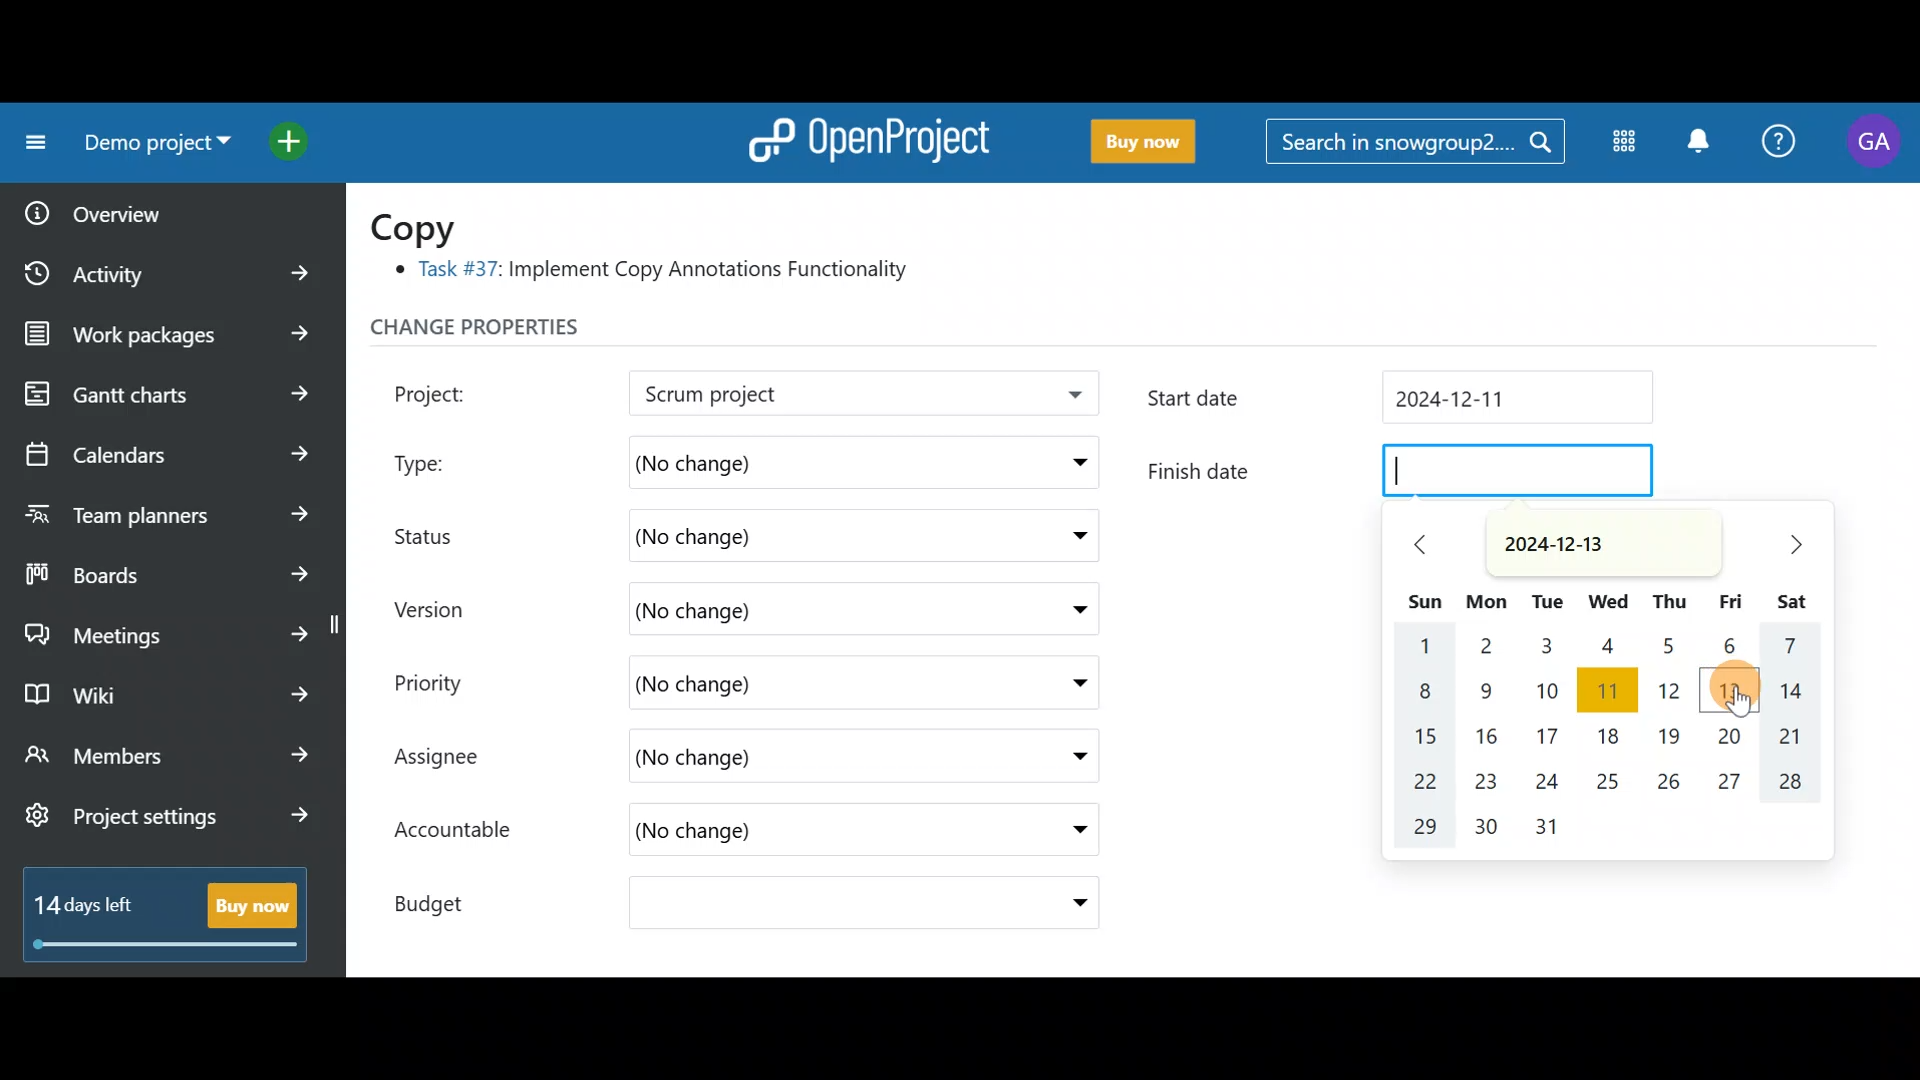 The height and width of the screenshot is (1080, 1920). I want to click on Account name, so click(1874, 142).